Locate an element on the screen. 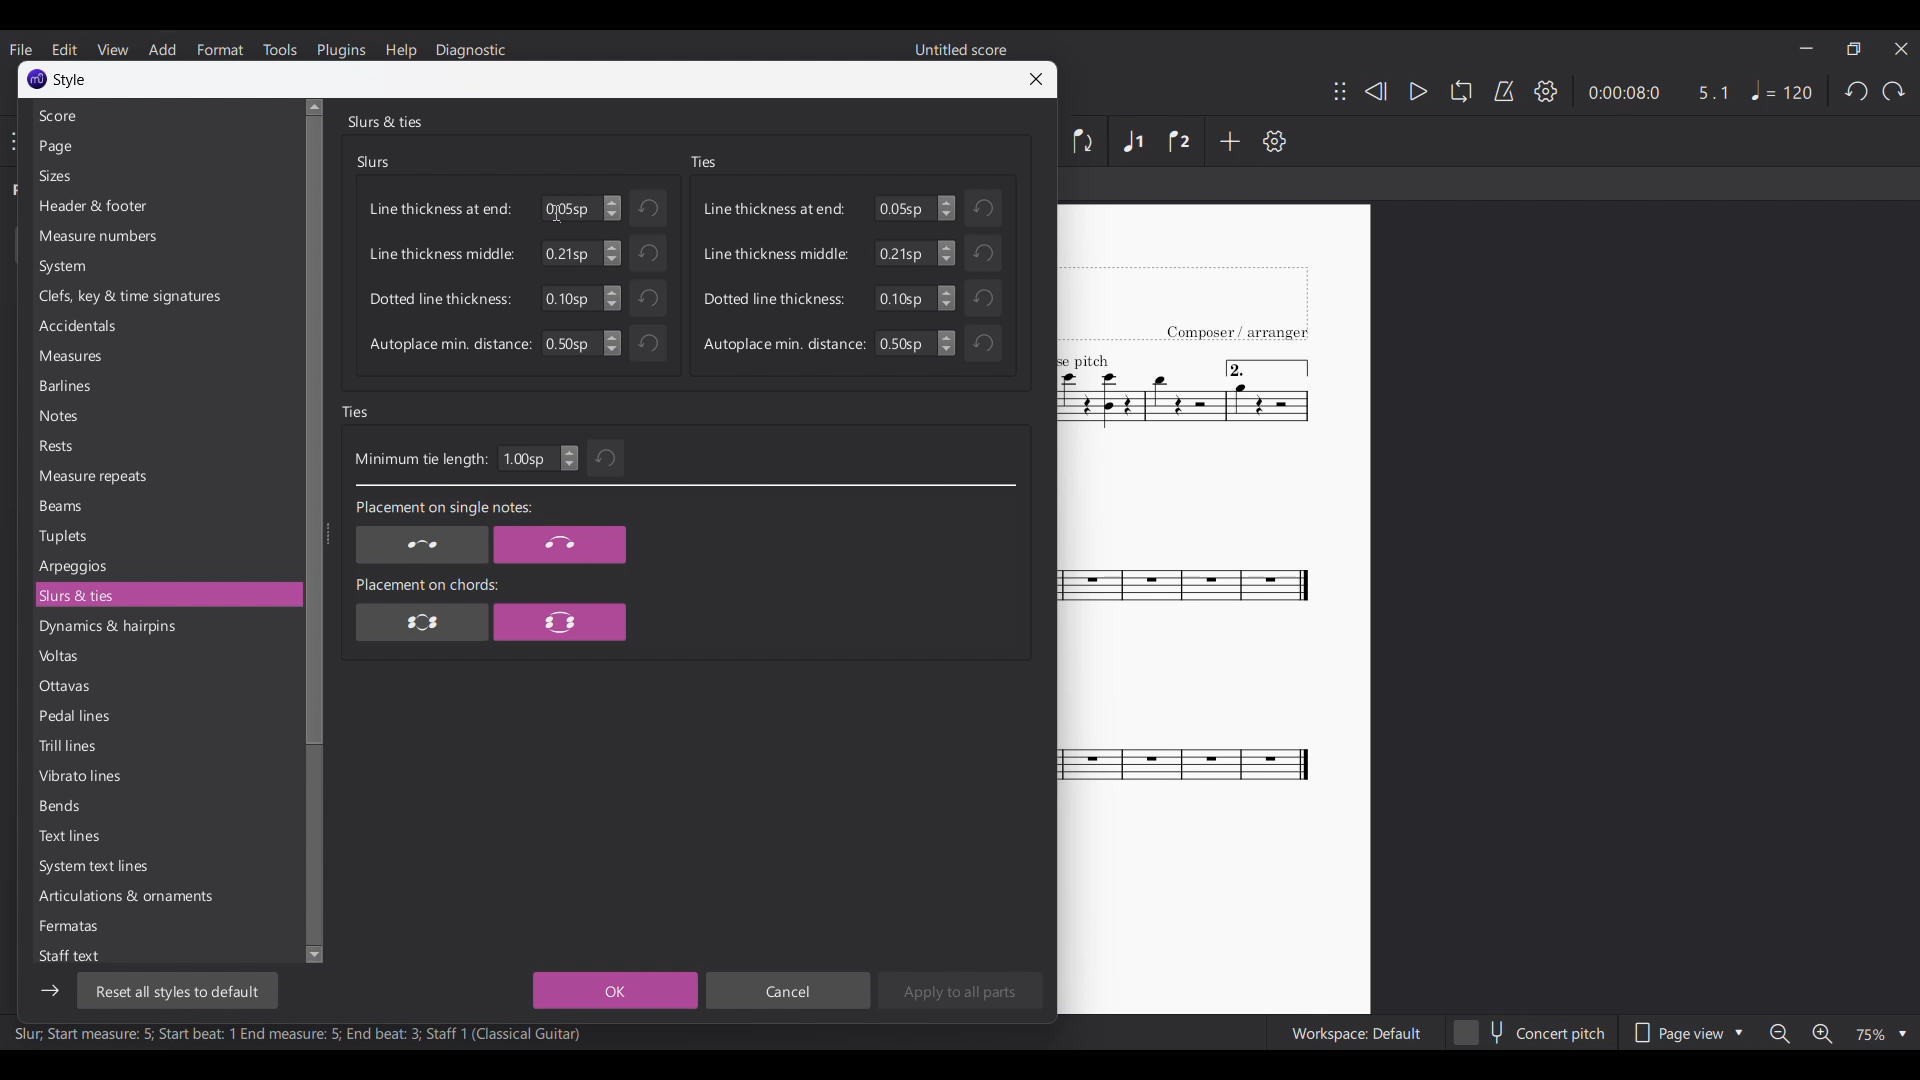 Image resolution: width=1920 pixels, height=1080 pixels. Undo is located at coordinates (983, 208).